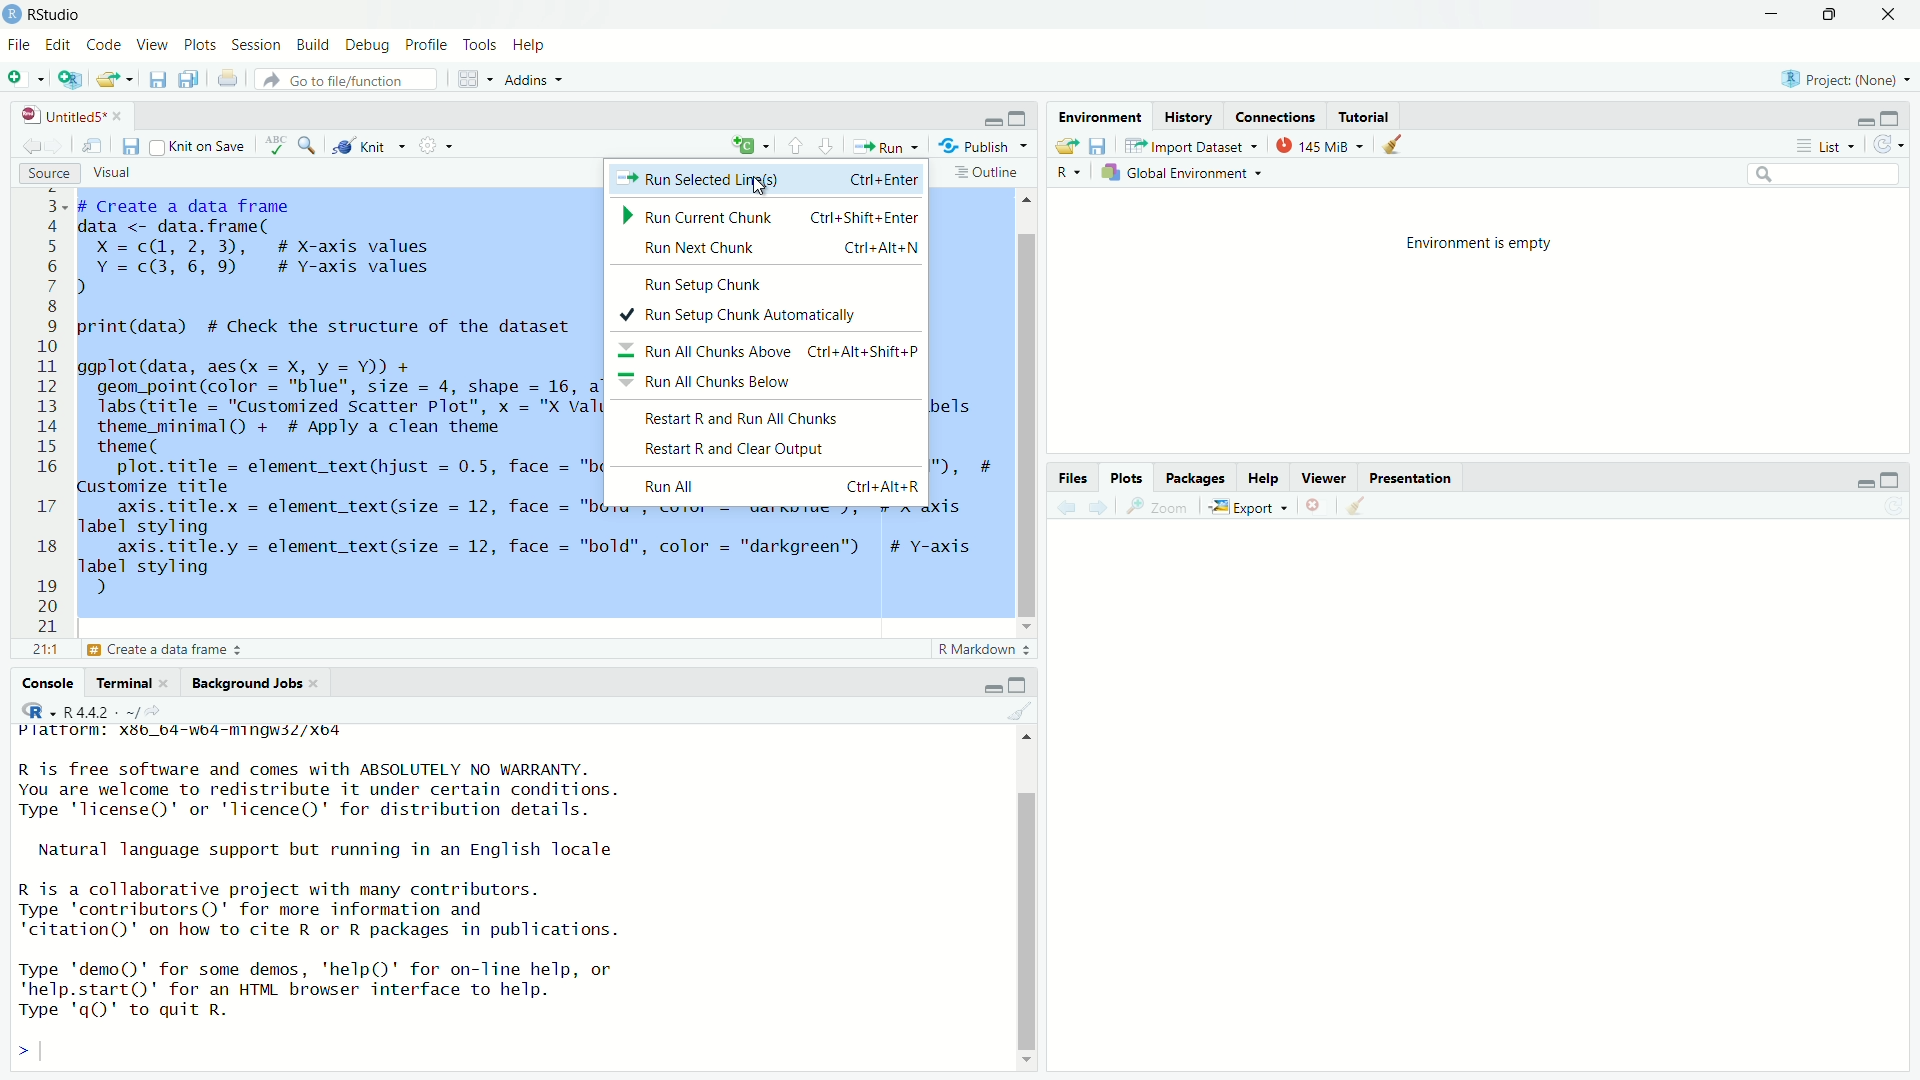  Describe the element at coordinates (764, 251) in the screenshot. I see `Run Next Chunk` at that location.